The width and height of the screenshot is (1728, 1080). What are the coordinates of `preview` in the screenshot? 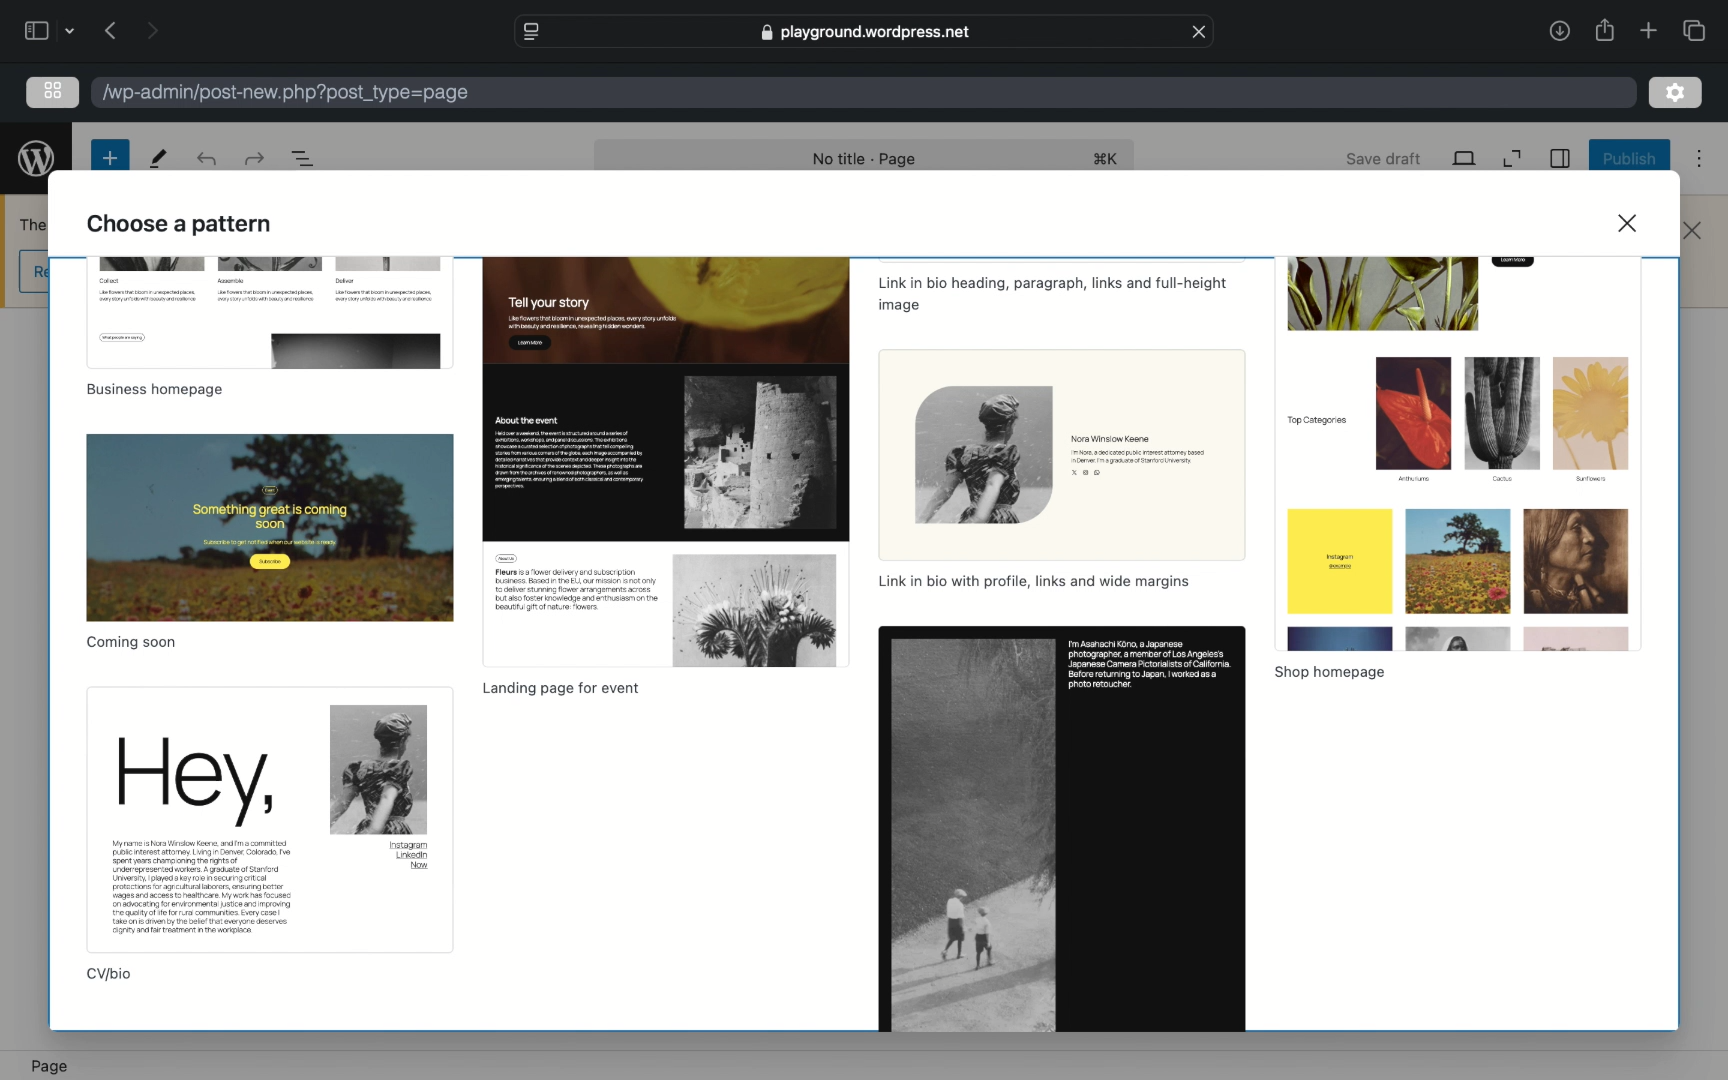 It's located at (1457, 452).